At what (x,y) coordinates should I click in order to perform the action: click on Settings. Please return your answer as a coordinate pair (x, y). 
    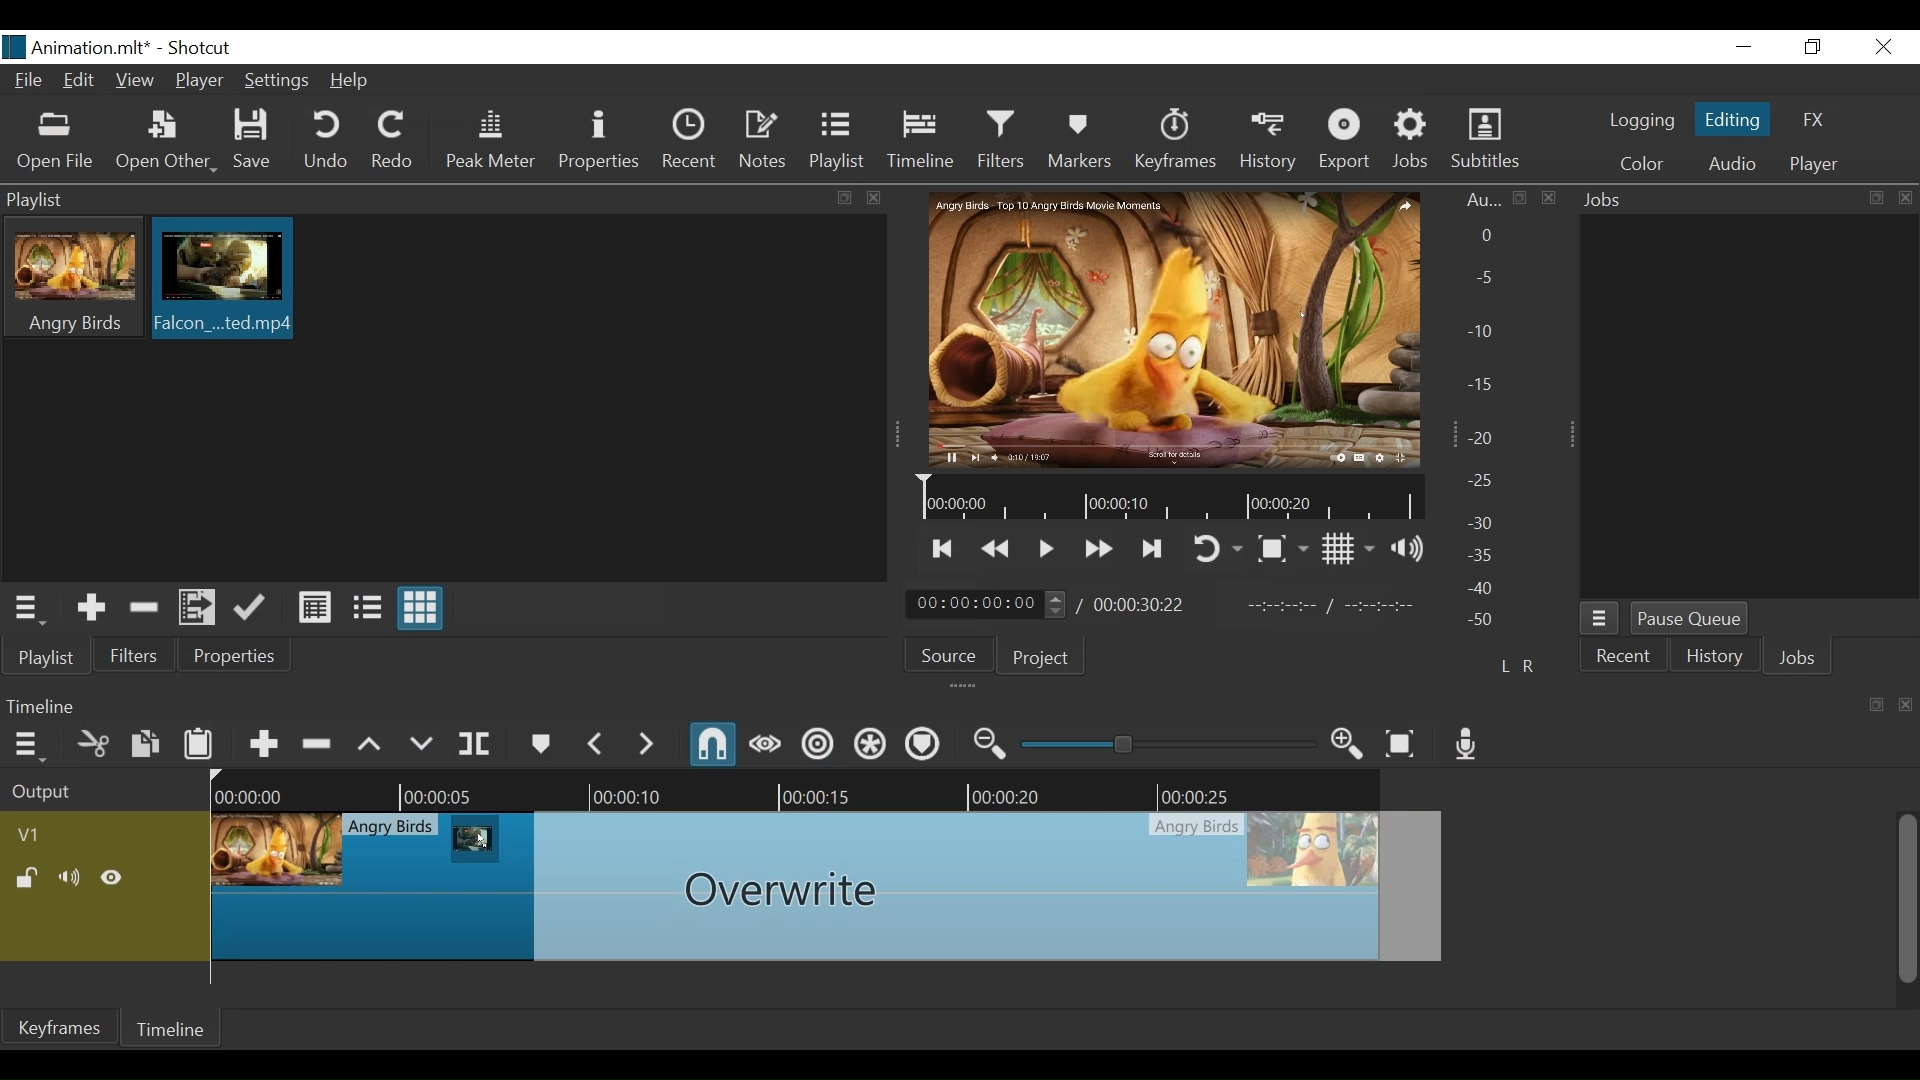
    Looking at the image, I should click on (275, 79).